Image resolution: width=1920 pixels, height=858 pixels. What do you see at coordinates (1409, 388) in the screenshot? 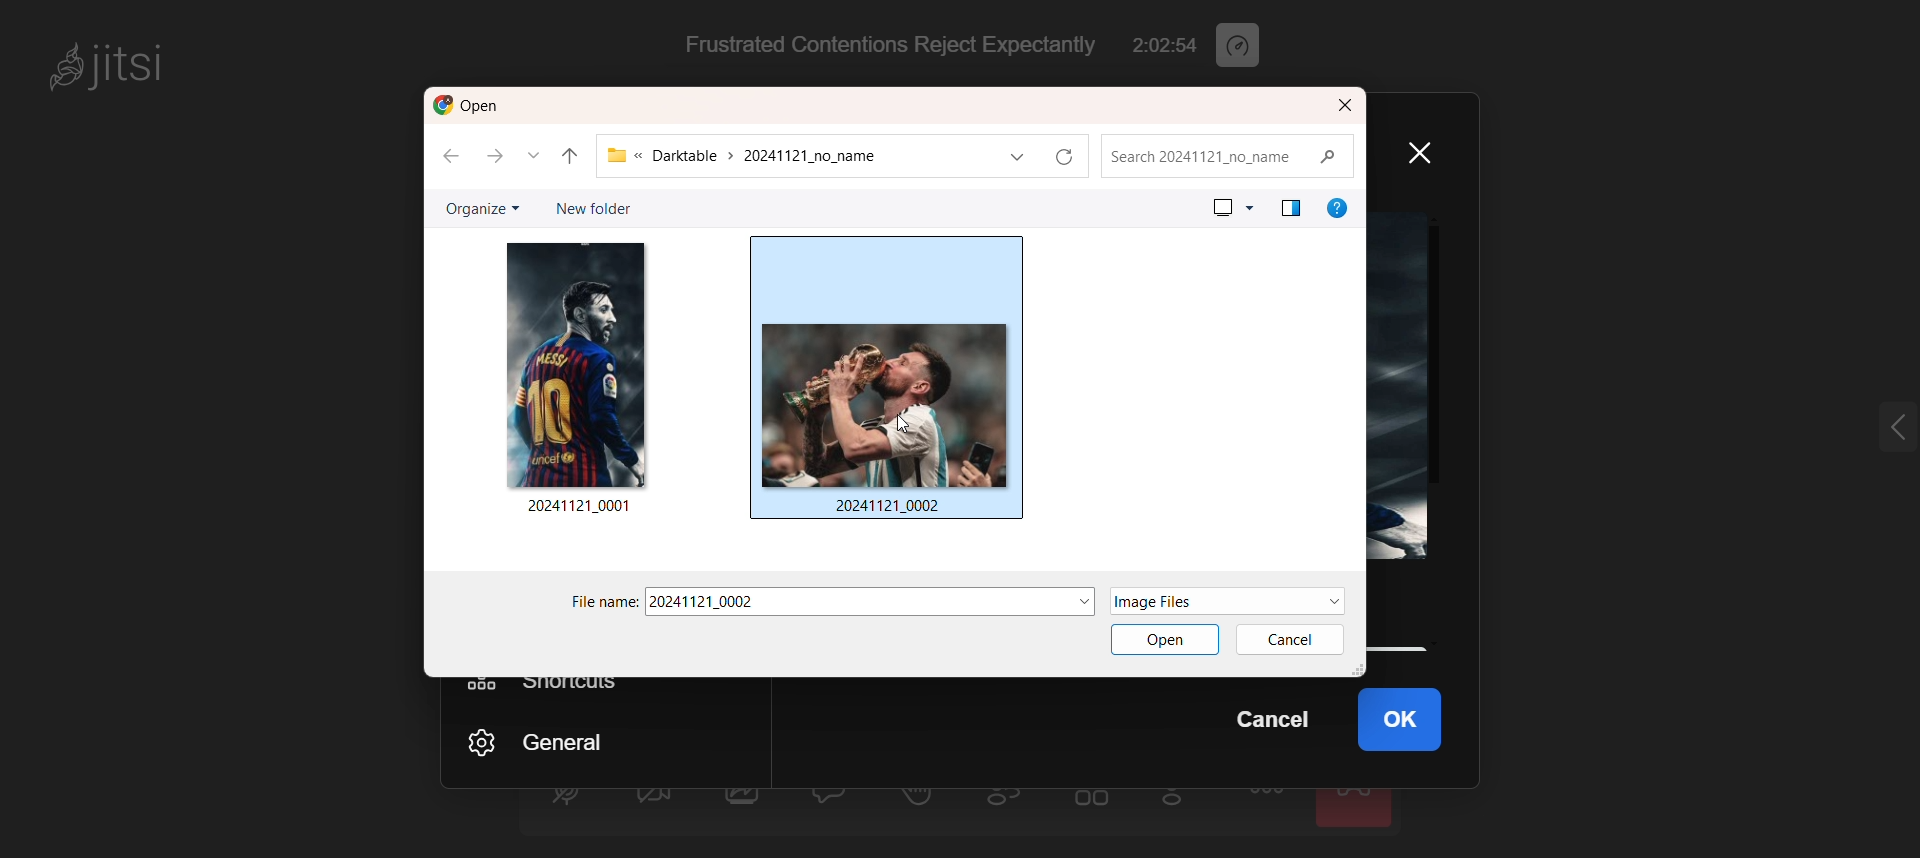
I see `current virtual background` at bounding box center [1409, 388].